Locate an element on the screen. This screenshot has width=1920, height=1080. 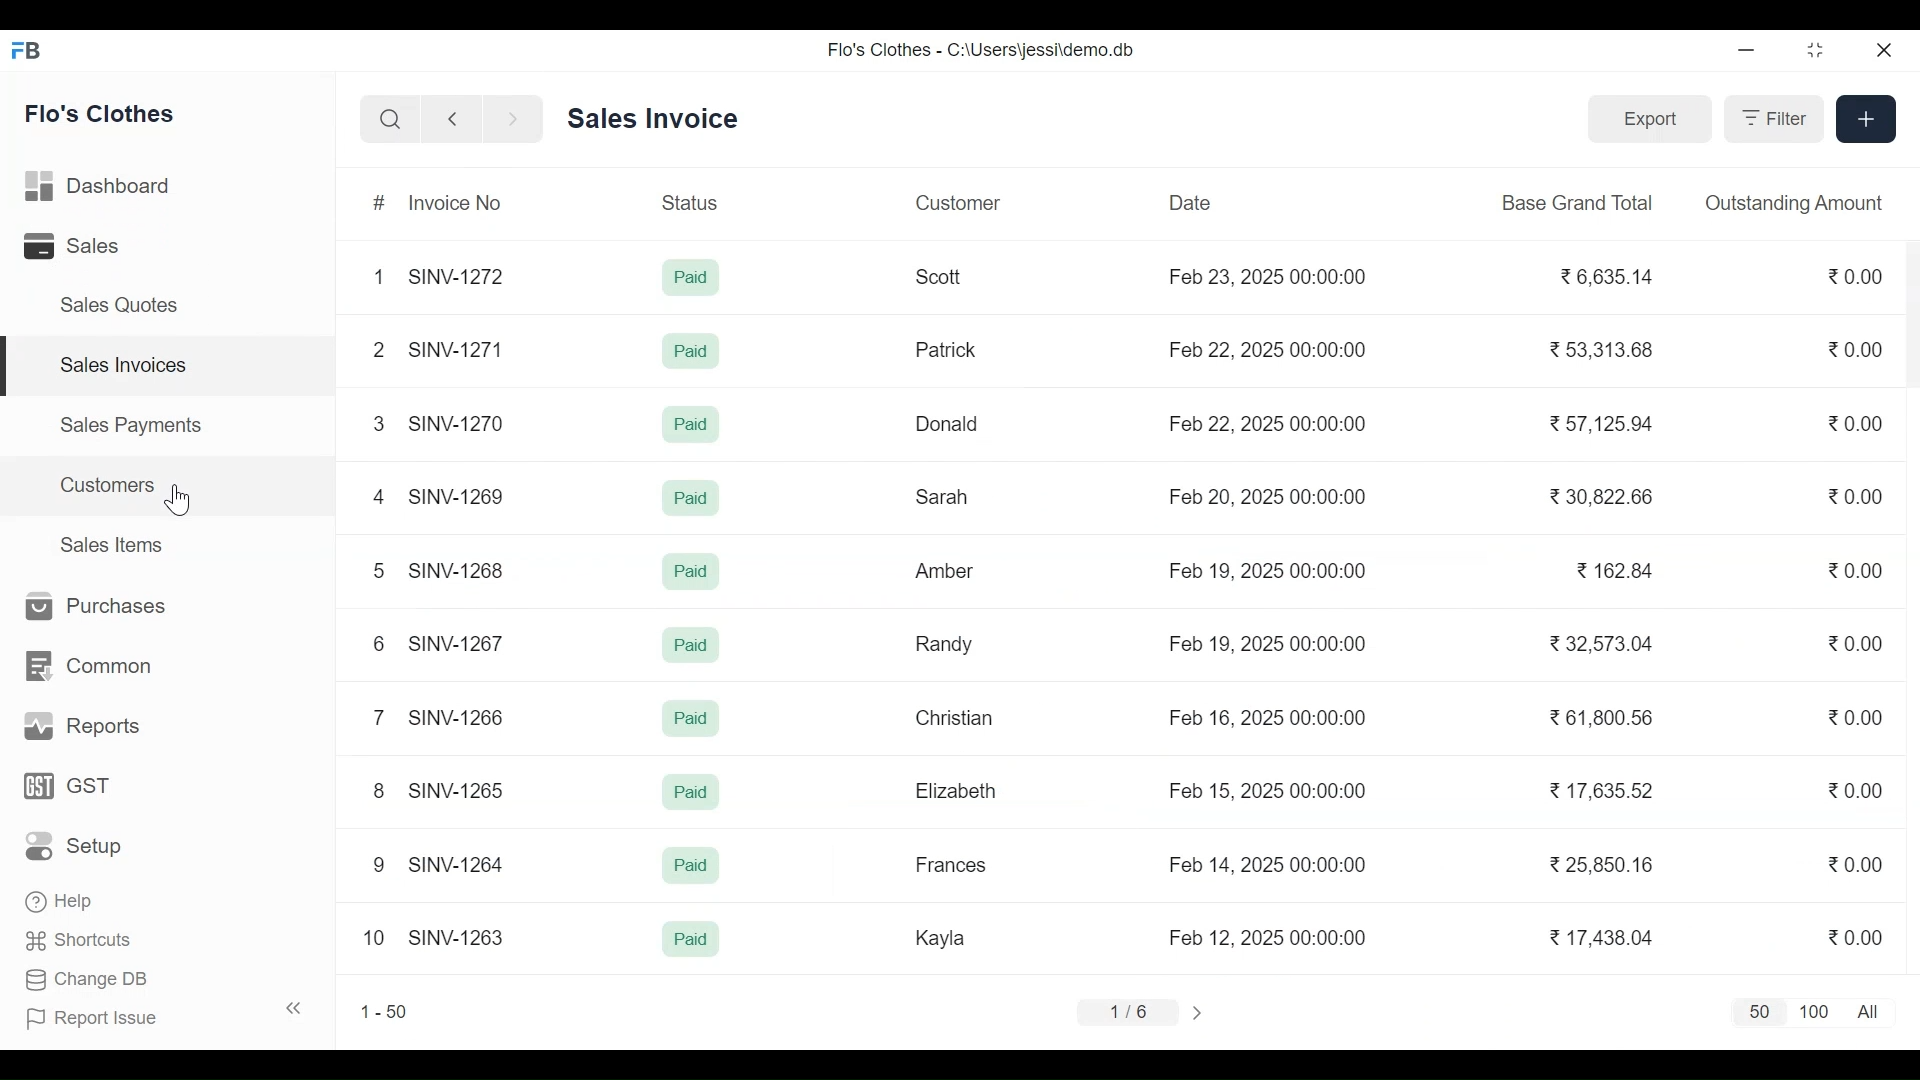
Help is located at coordinates (62, 898).